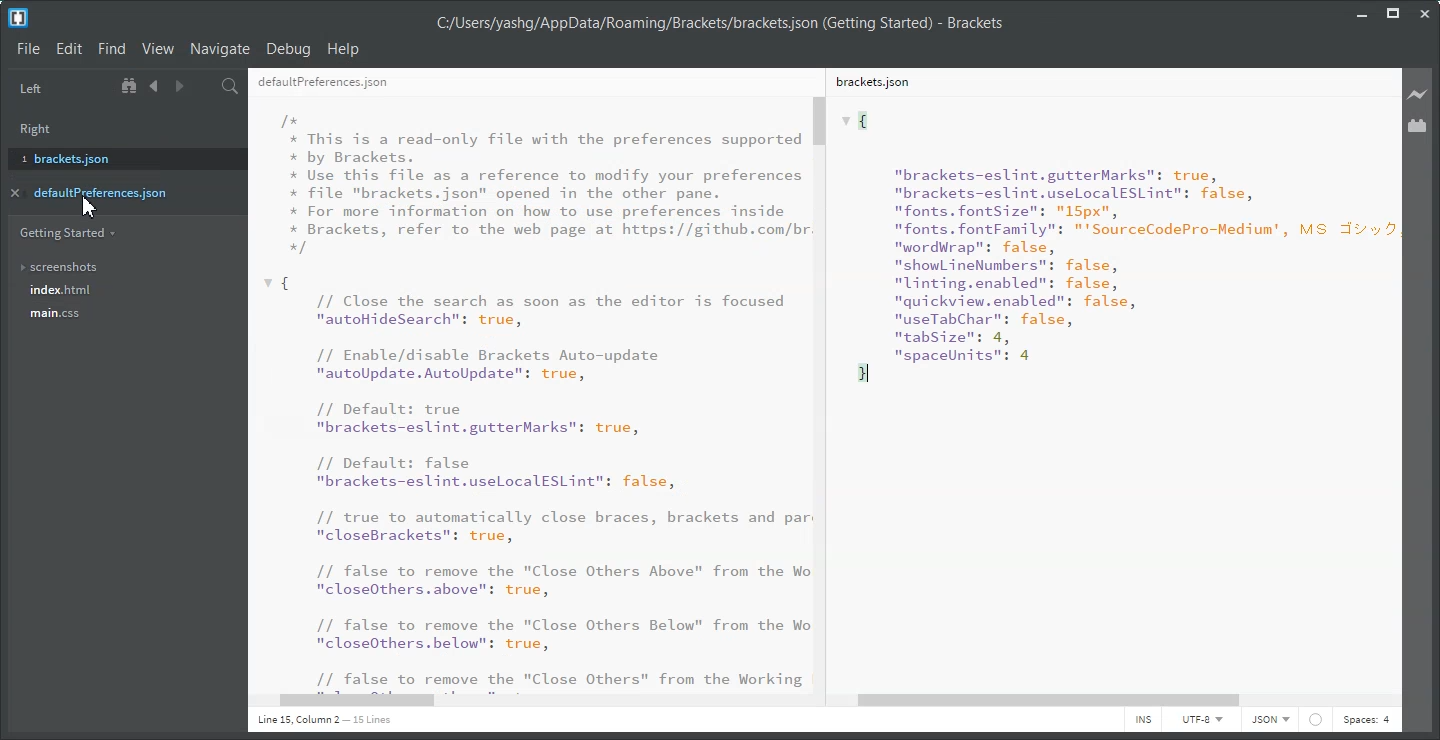  I want to click on Logo, so click(18, 18).